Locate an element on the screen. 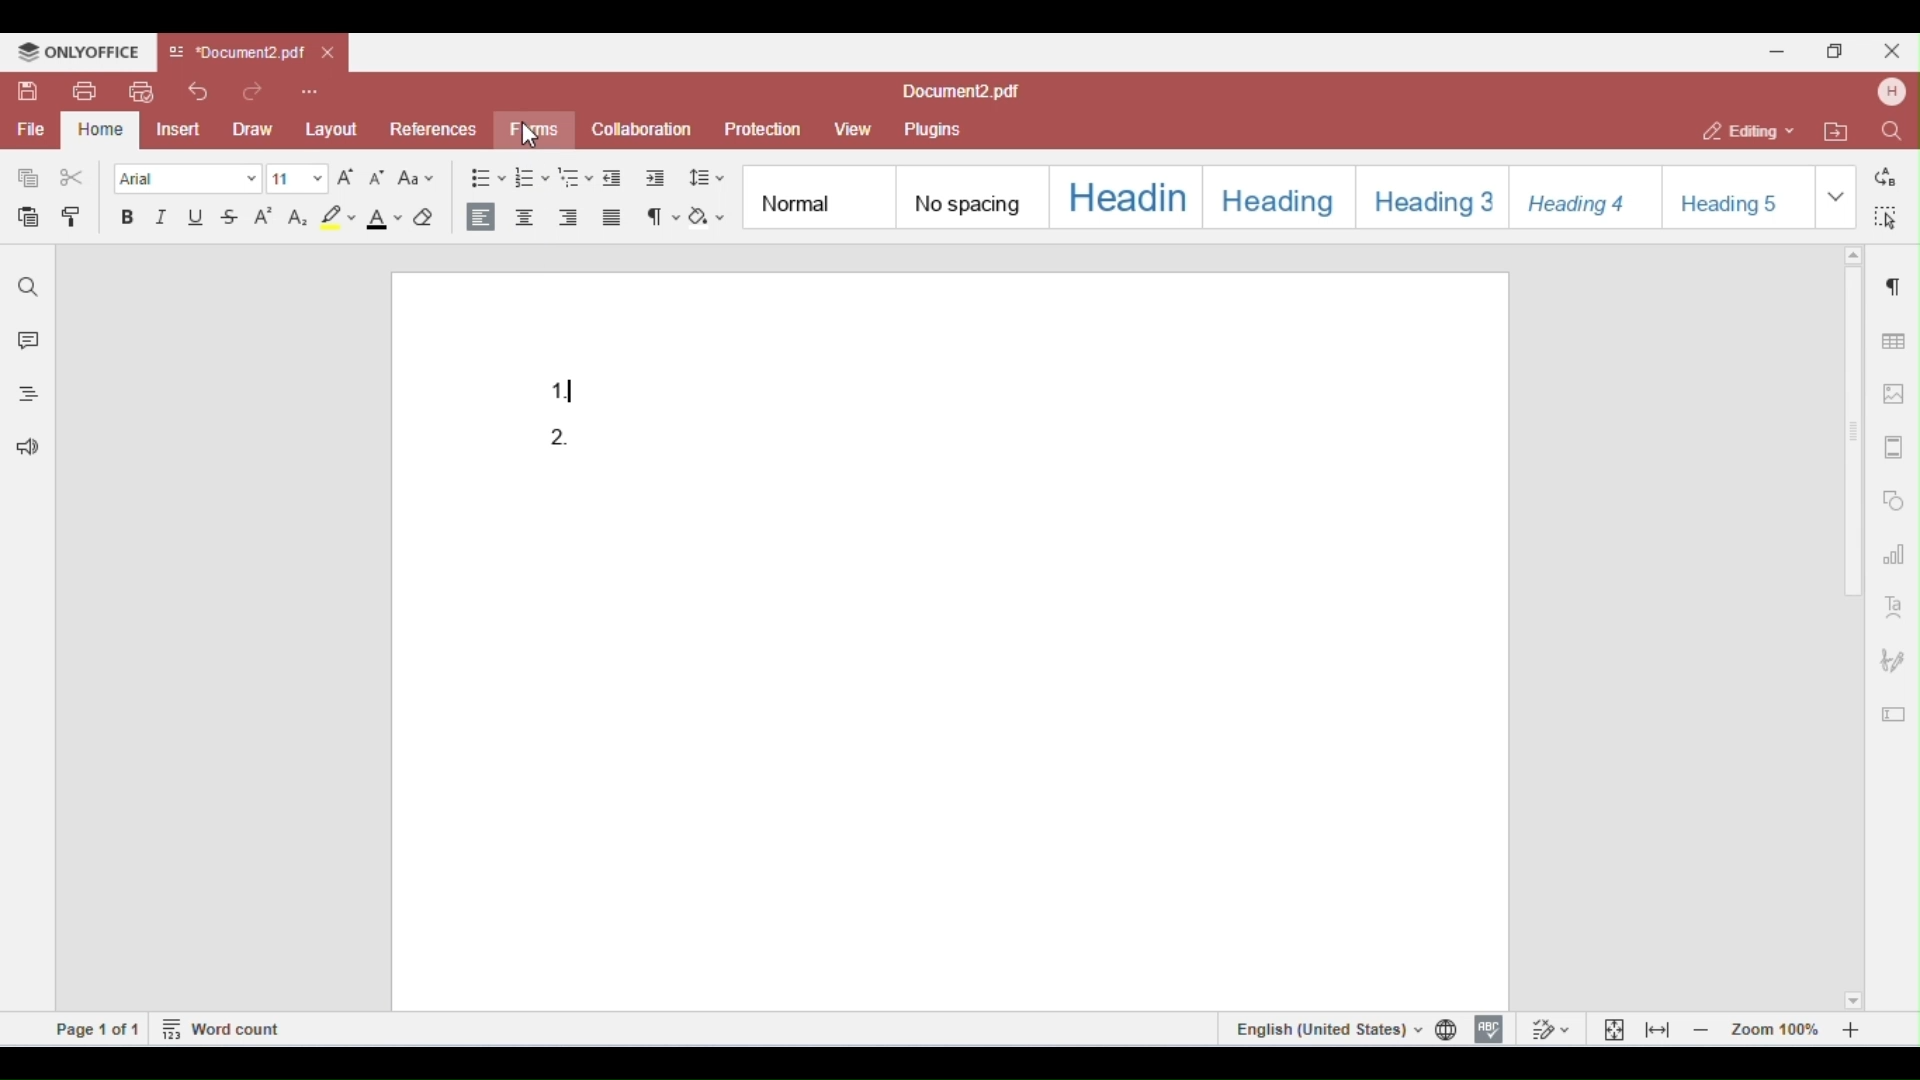  word count is located at coordinates (223, 1027).